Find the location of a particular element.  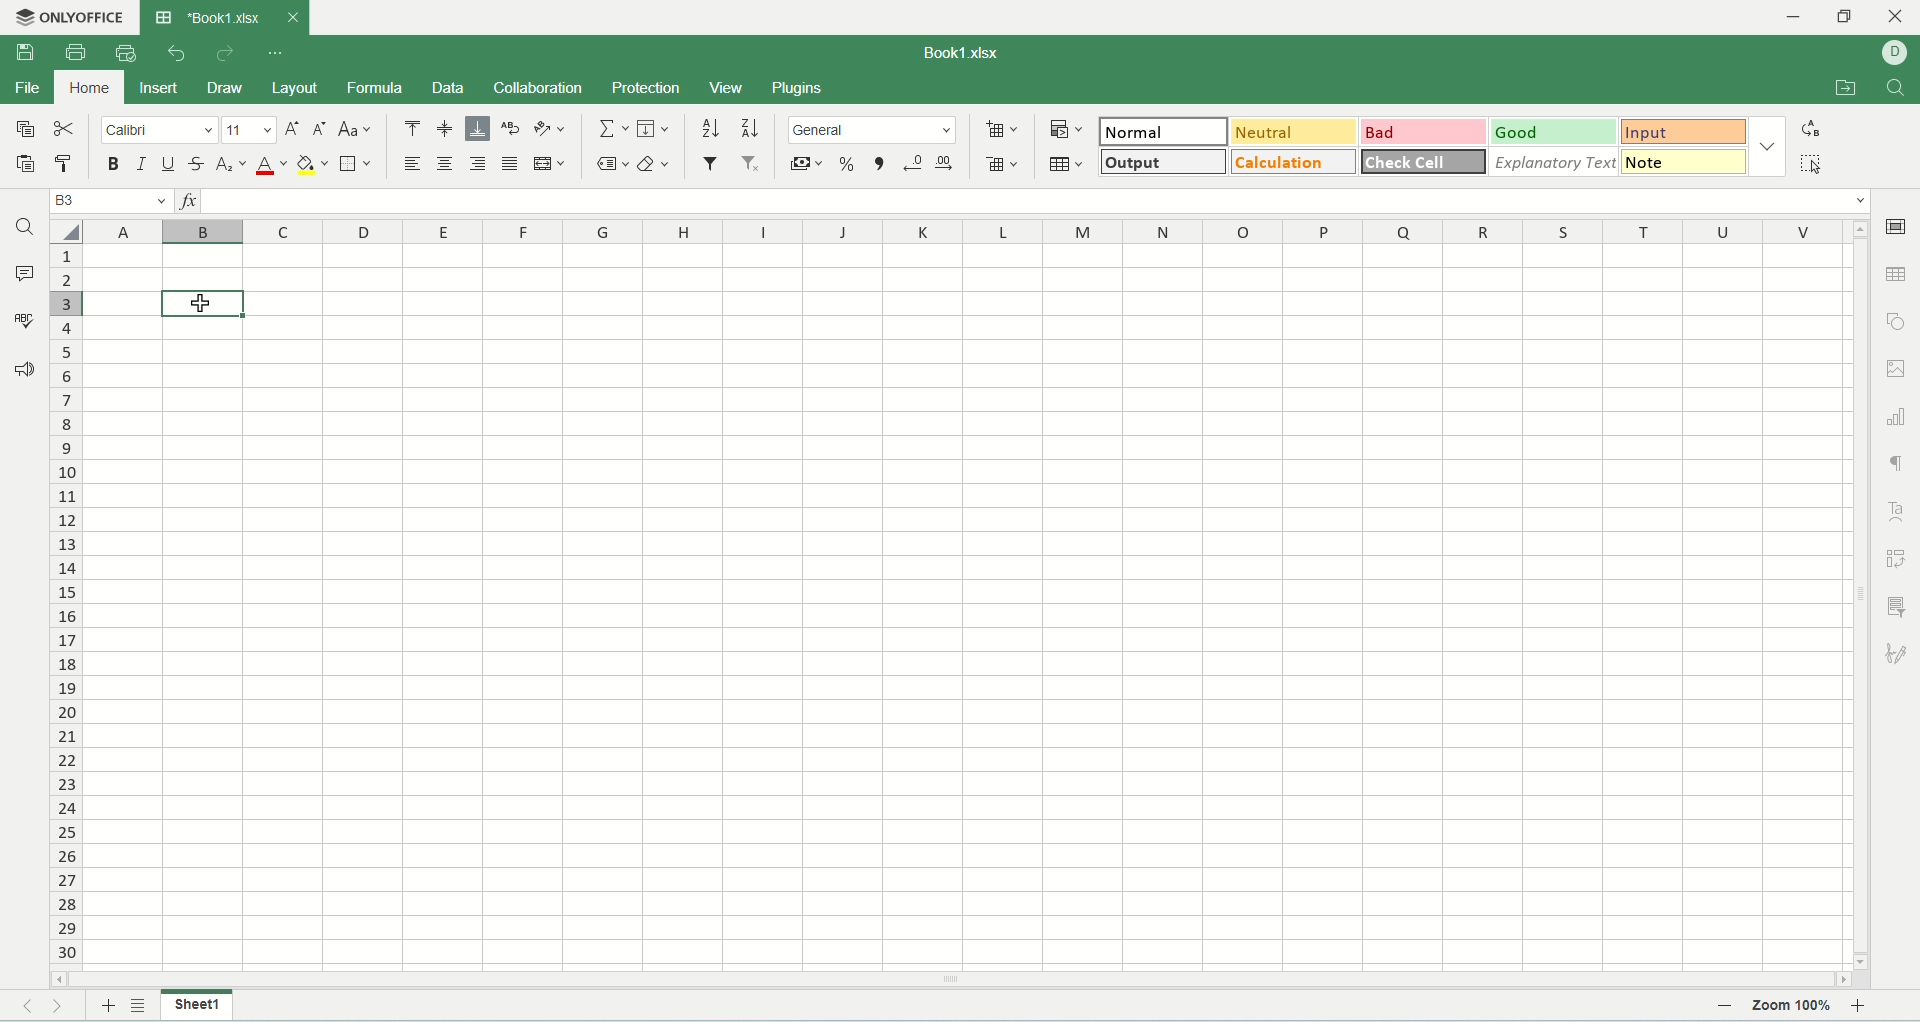

plugins is located at coordinates (798, 89).